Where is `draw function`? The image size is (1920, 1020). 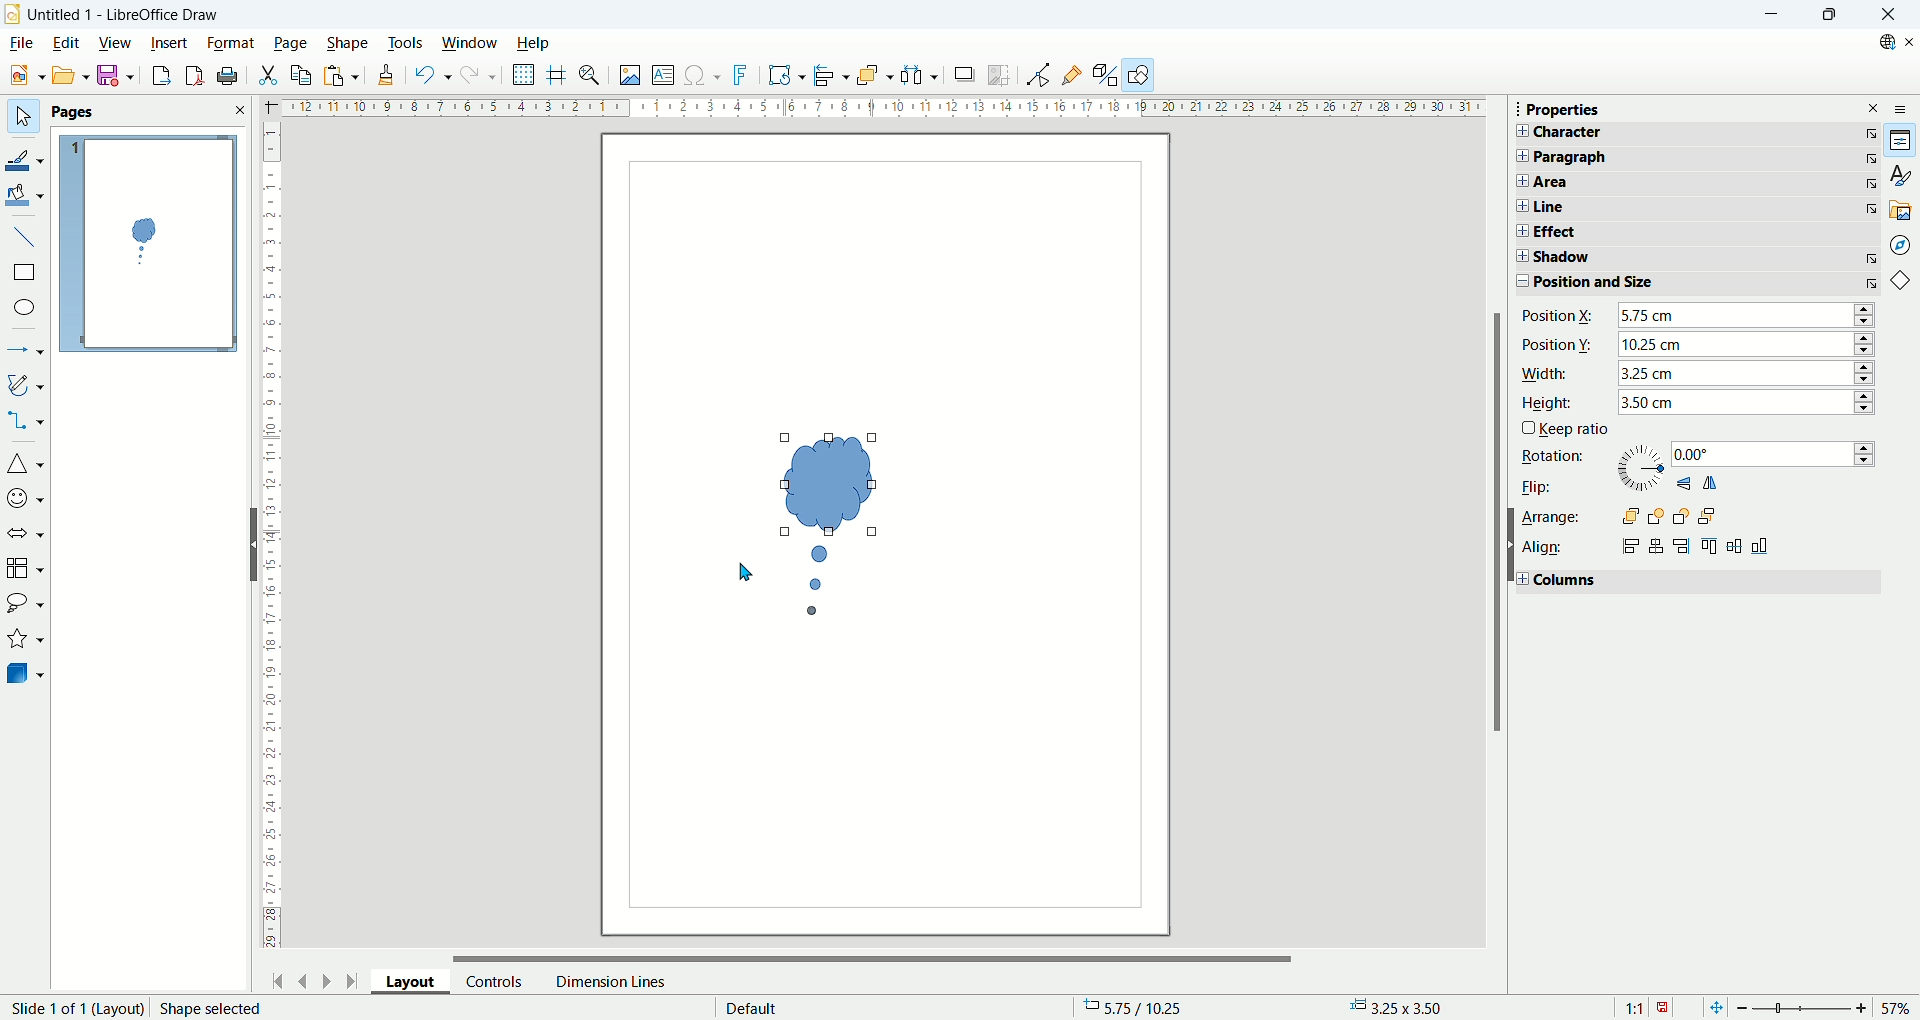
draw function is located at coordinates (1141, 75).